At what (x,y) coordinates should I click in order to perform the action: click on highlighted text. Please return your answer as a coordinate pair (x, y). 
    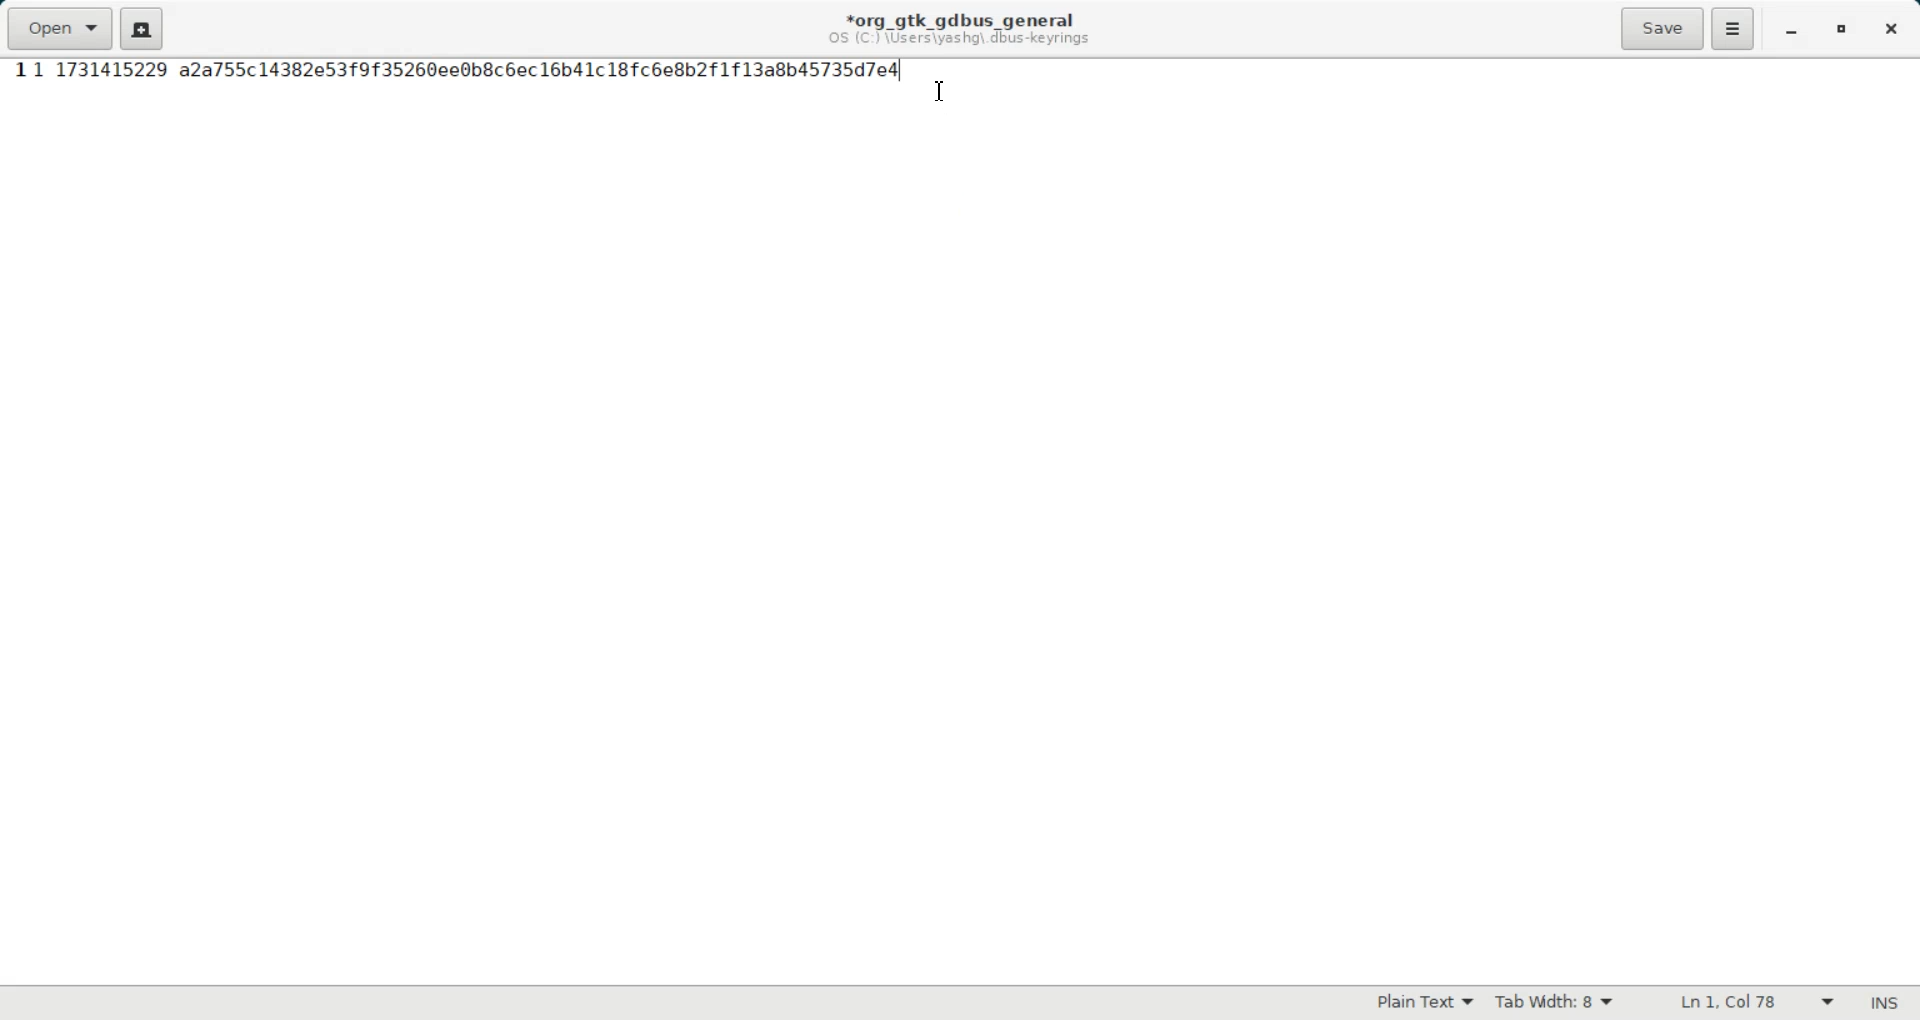
    Looking at the image, I should click on (467, 68).